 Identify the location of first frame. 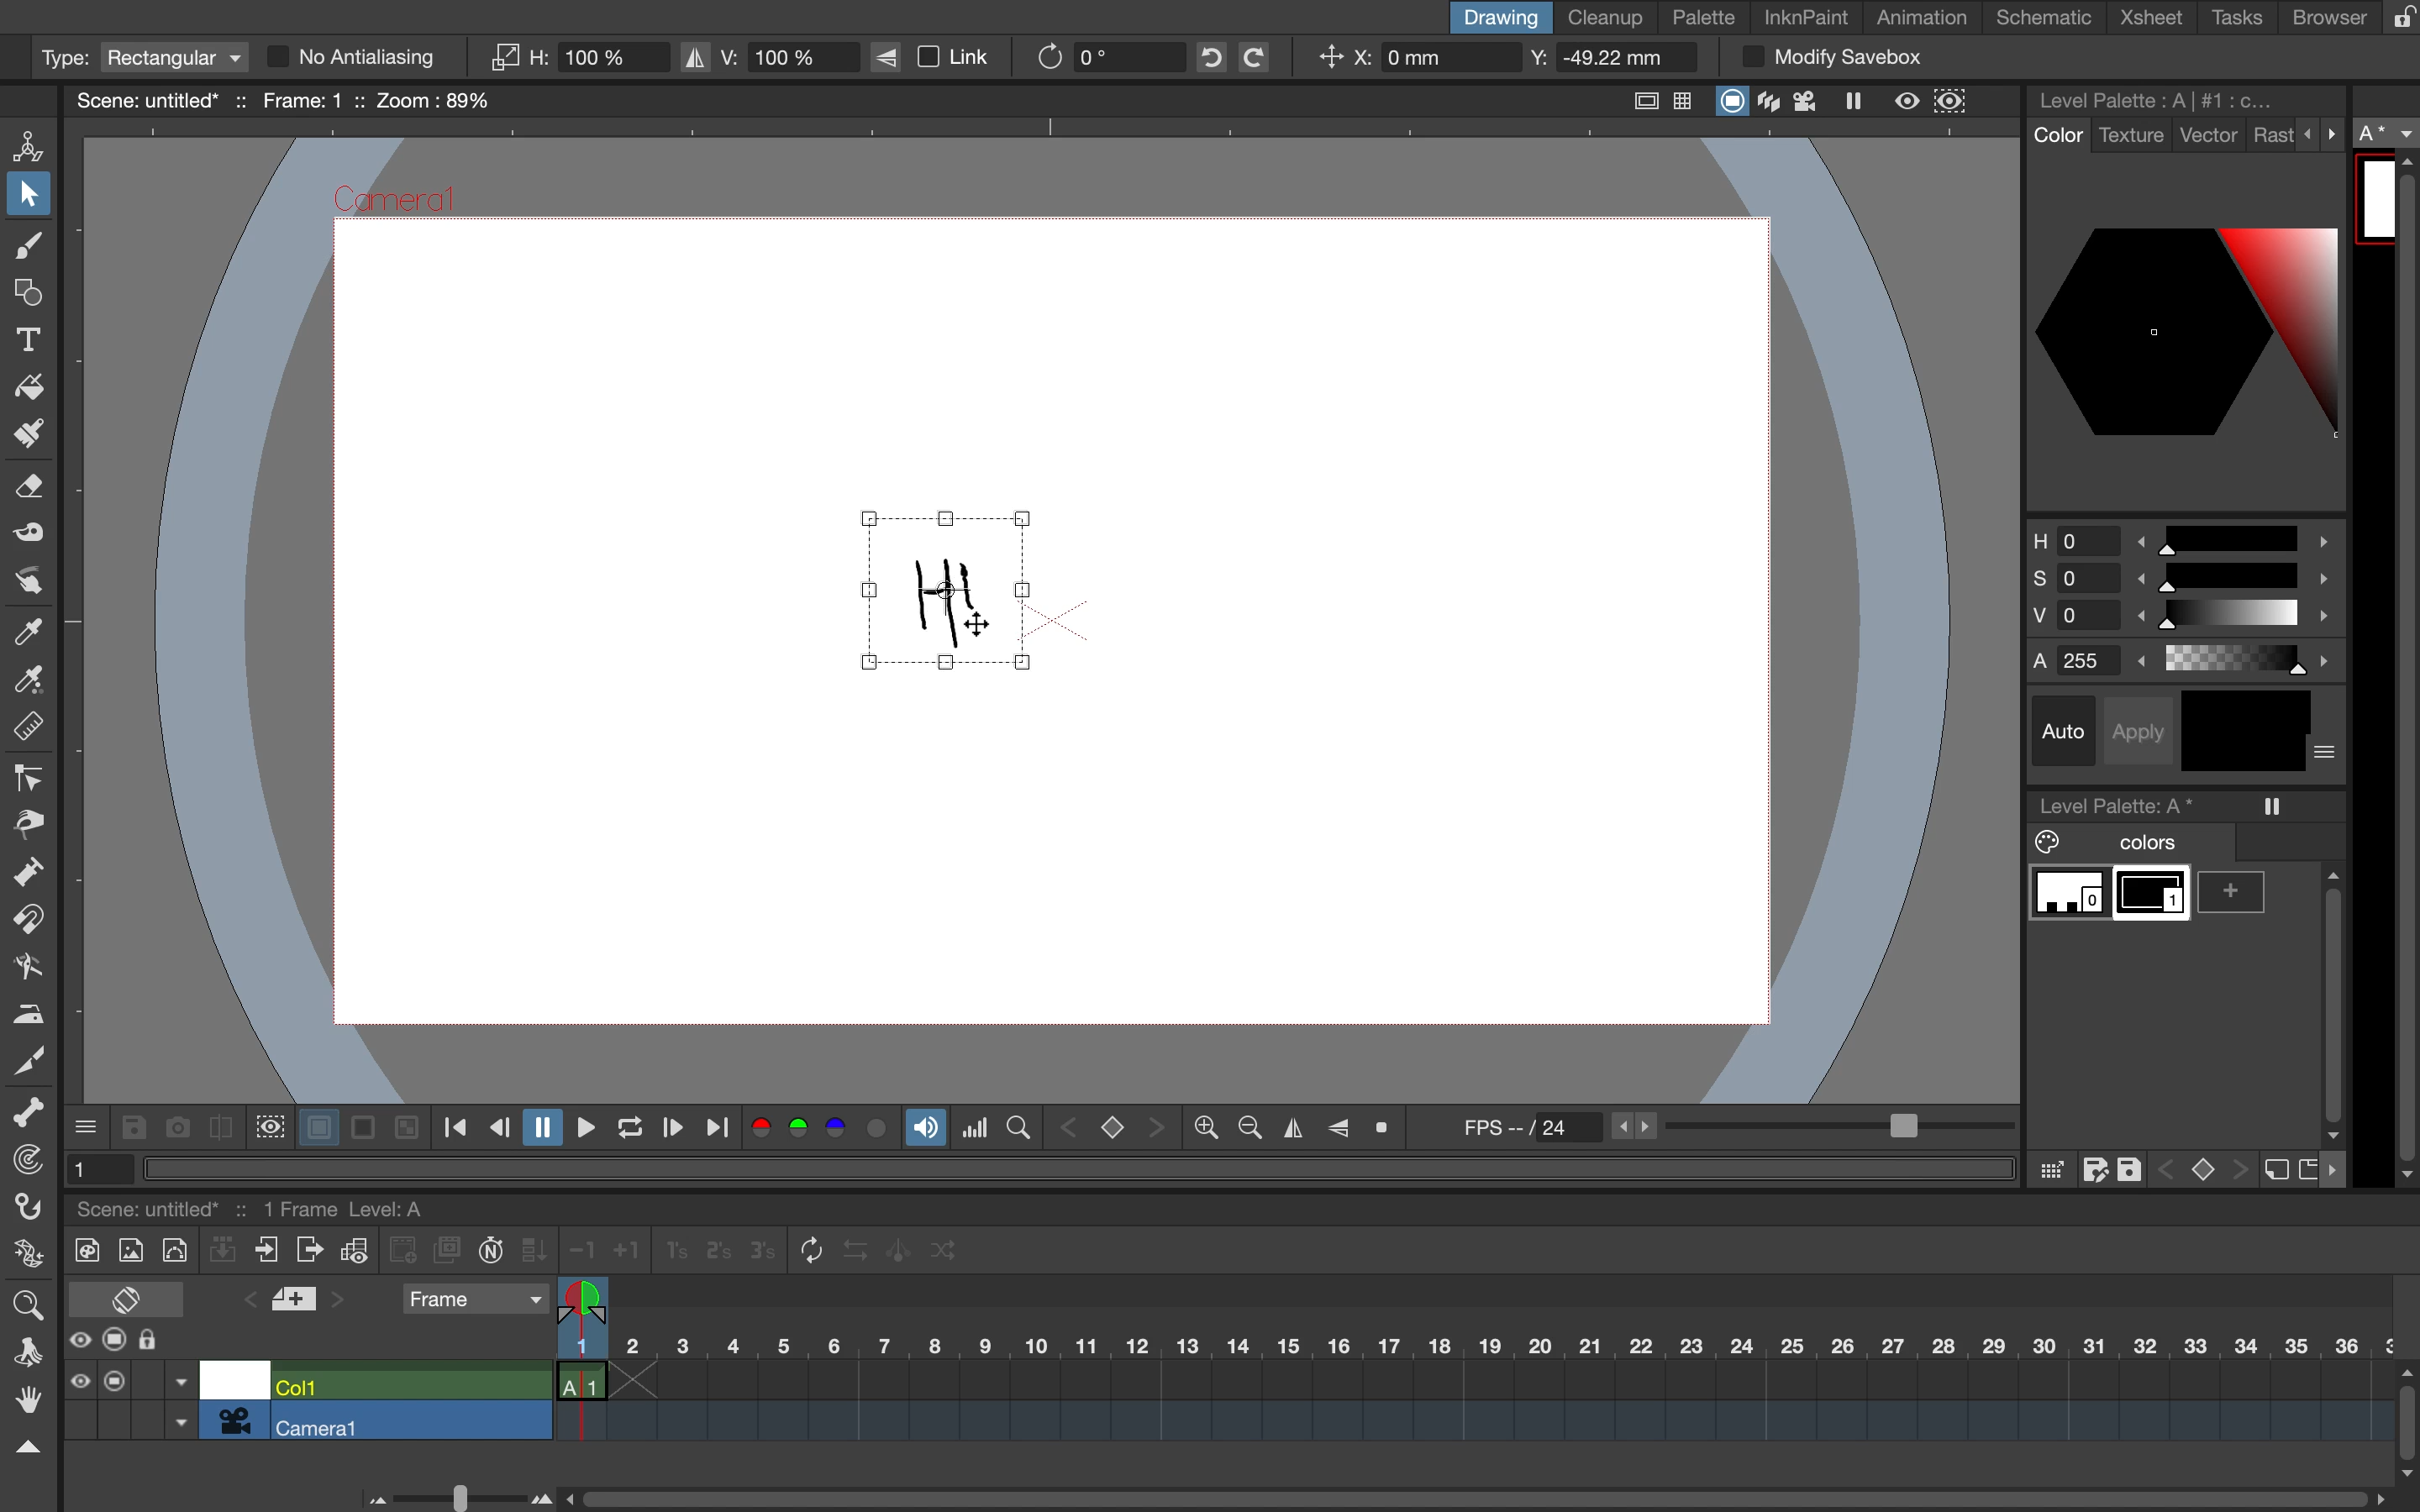
(456, 1129).